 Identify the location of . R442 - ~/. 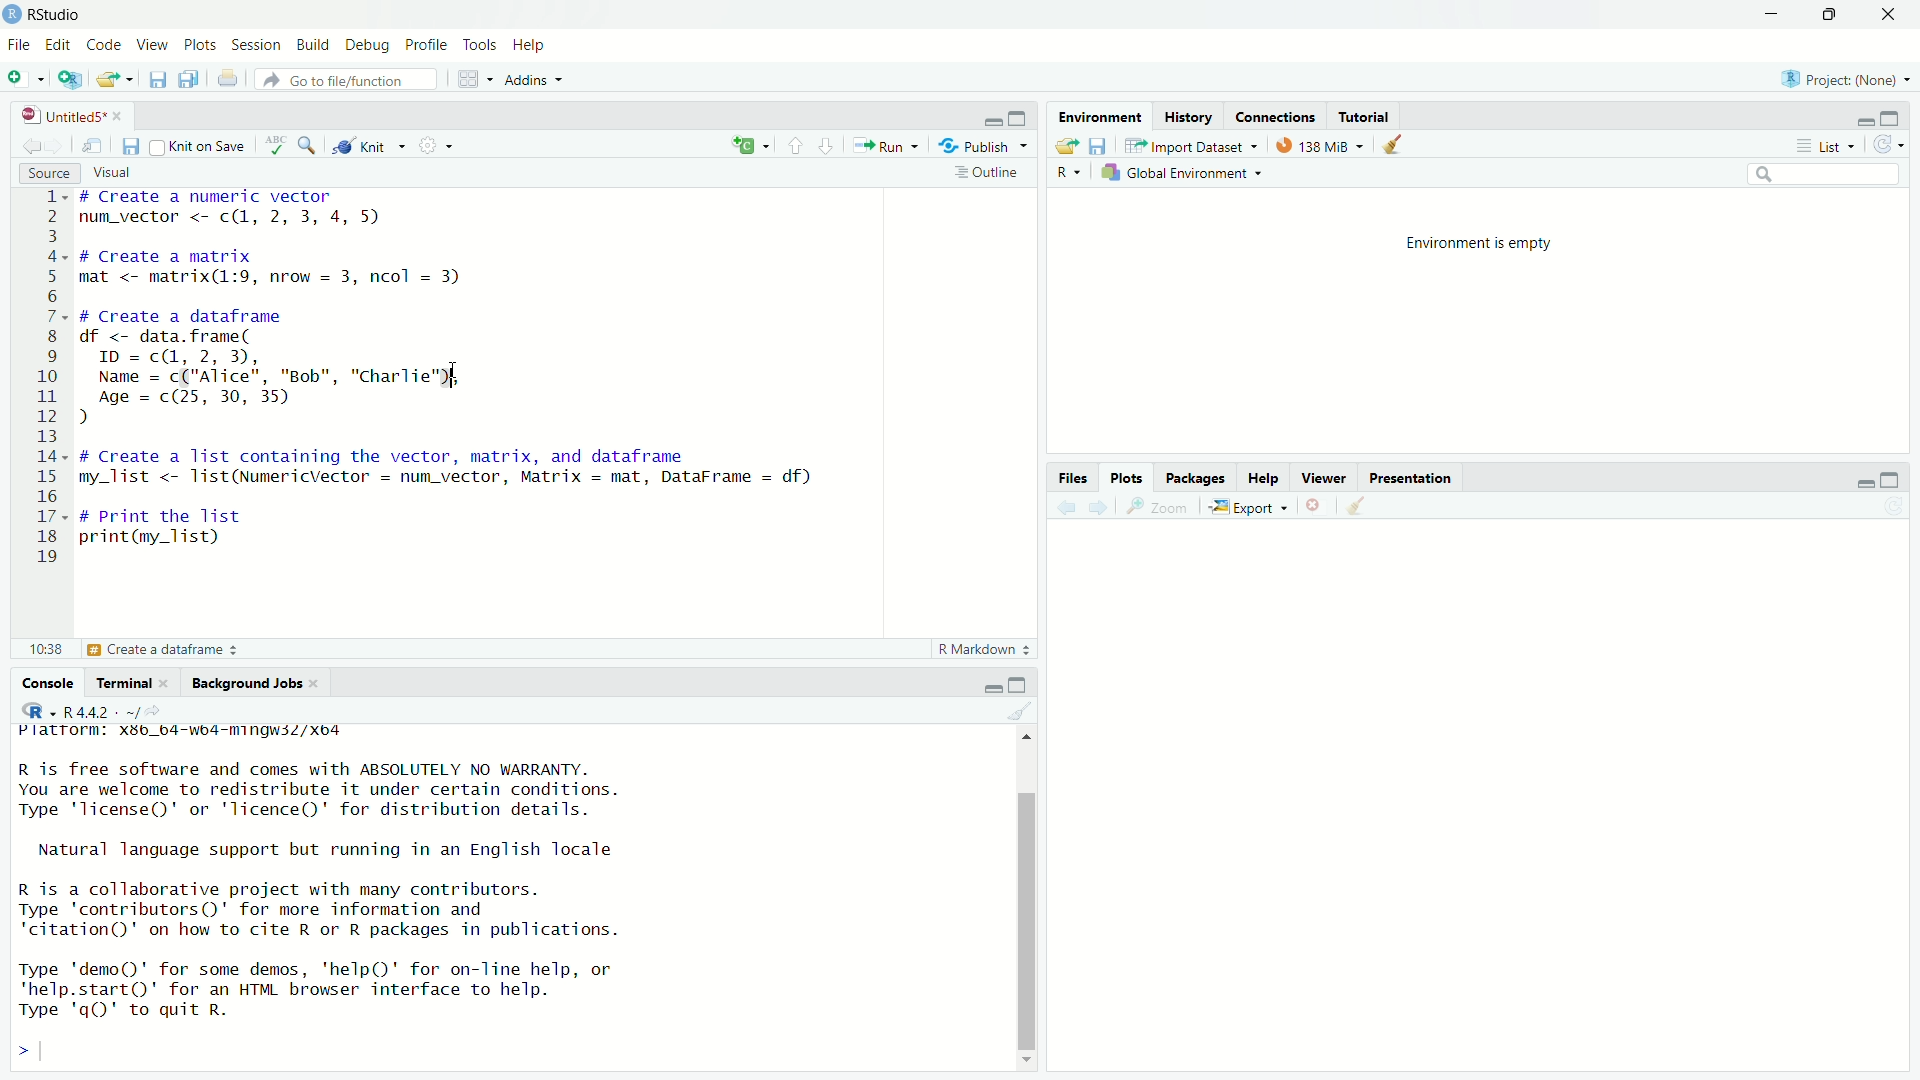
(83, 709).